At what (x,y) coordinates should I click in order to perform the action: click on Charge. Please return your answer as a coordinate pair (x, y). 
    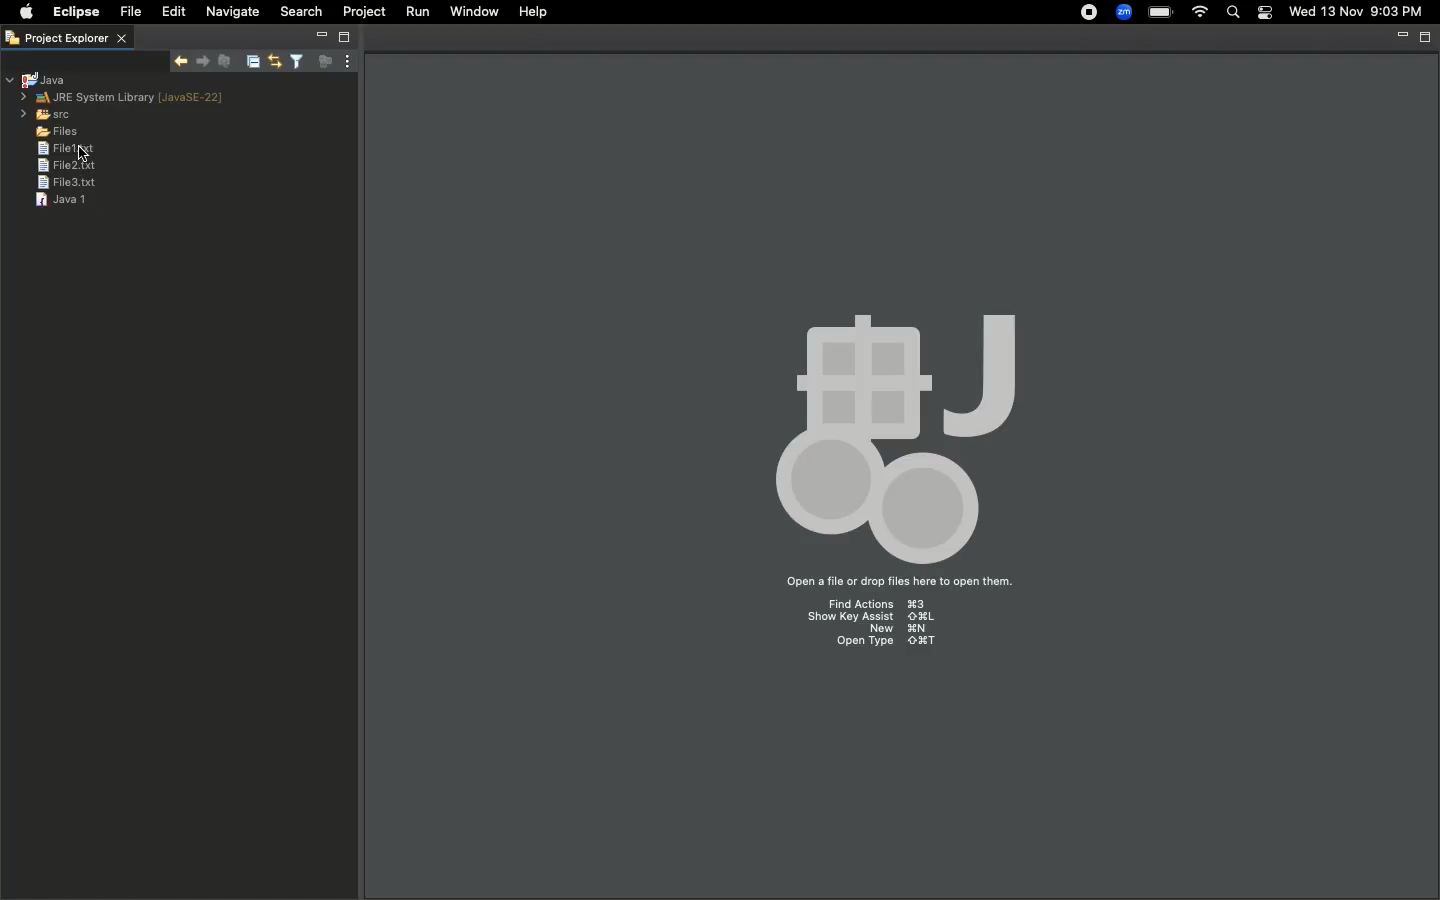
    Looking at the image, I should click on (1159, 12).